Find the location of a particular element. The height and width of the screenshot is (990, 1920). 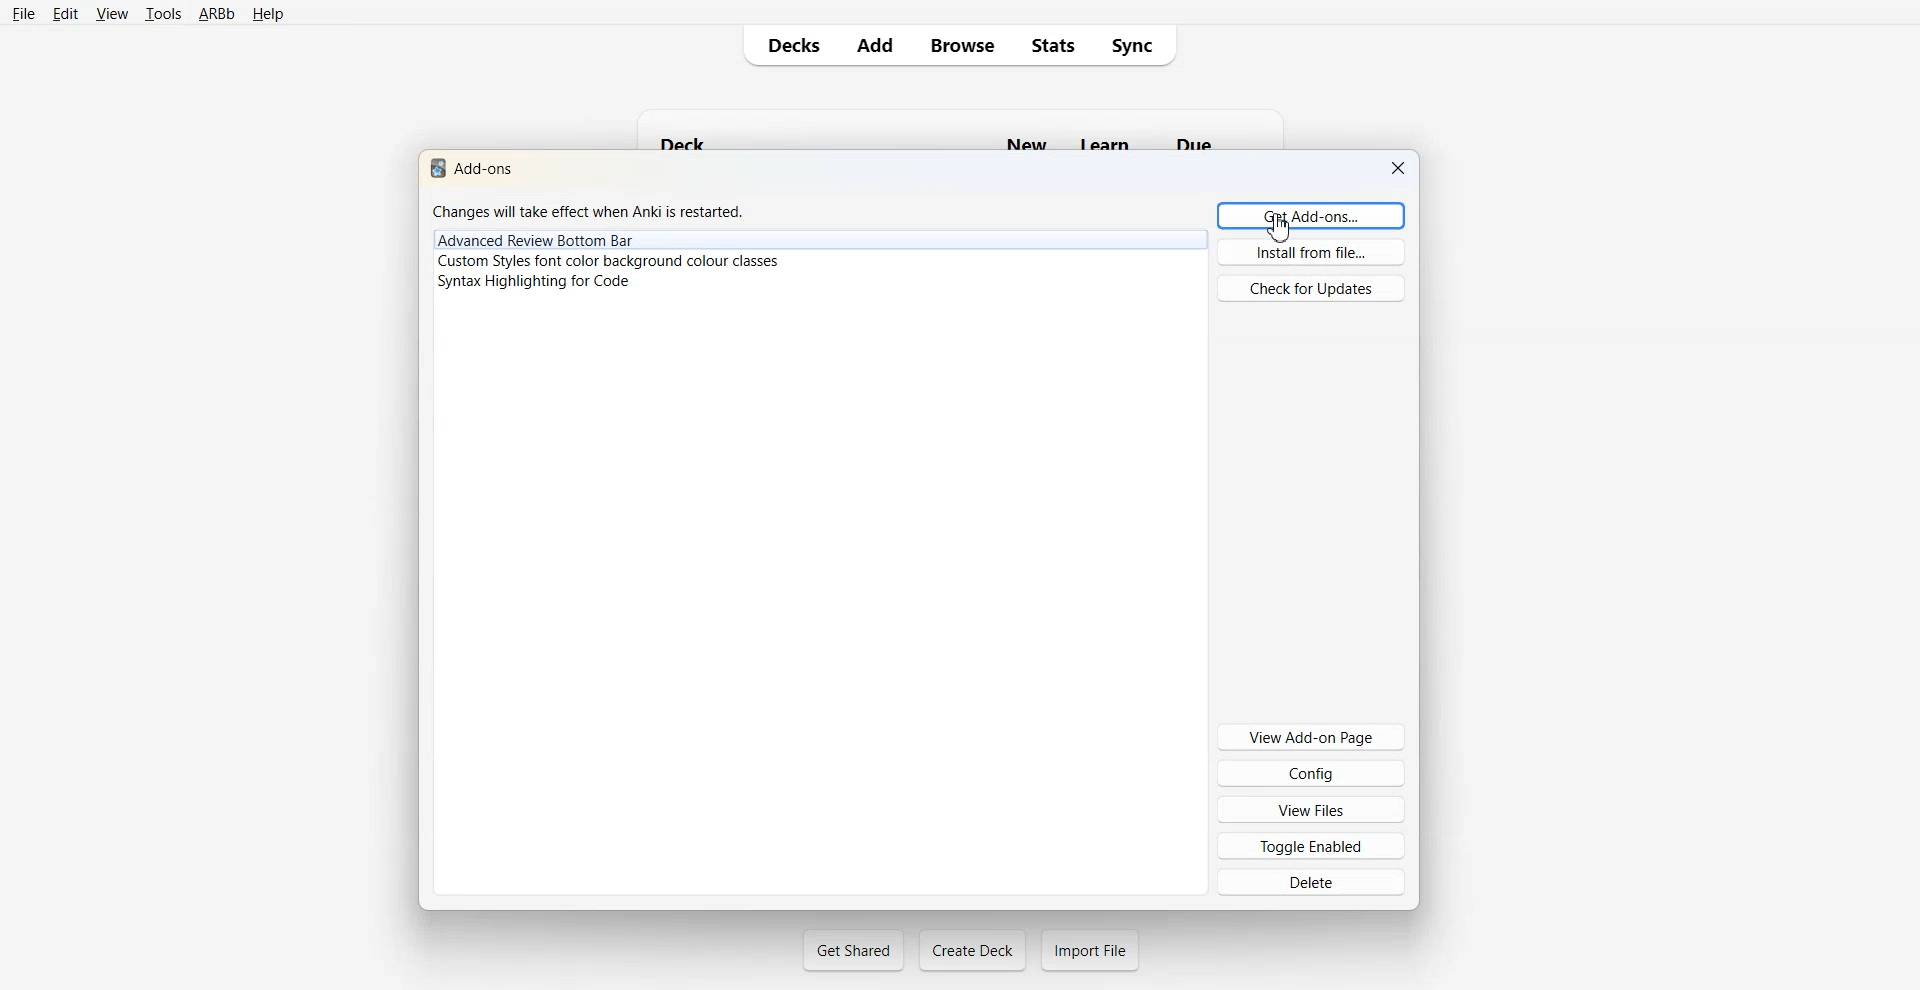

Syntax Highlight for code is located at coordinates (820, 282).